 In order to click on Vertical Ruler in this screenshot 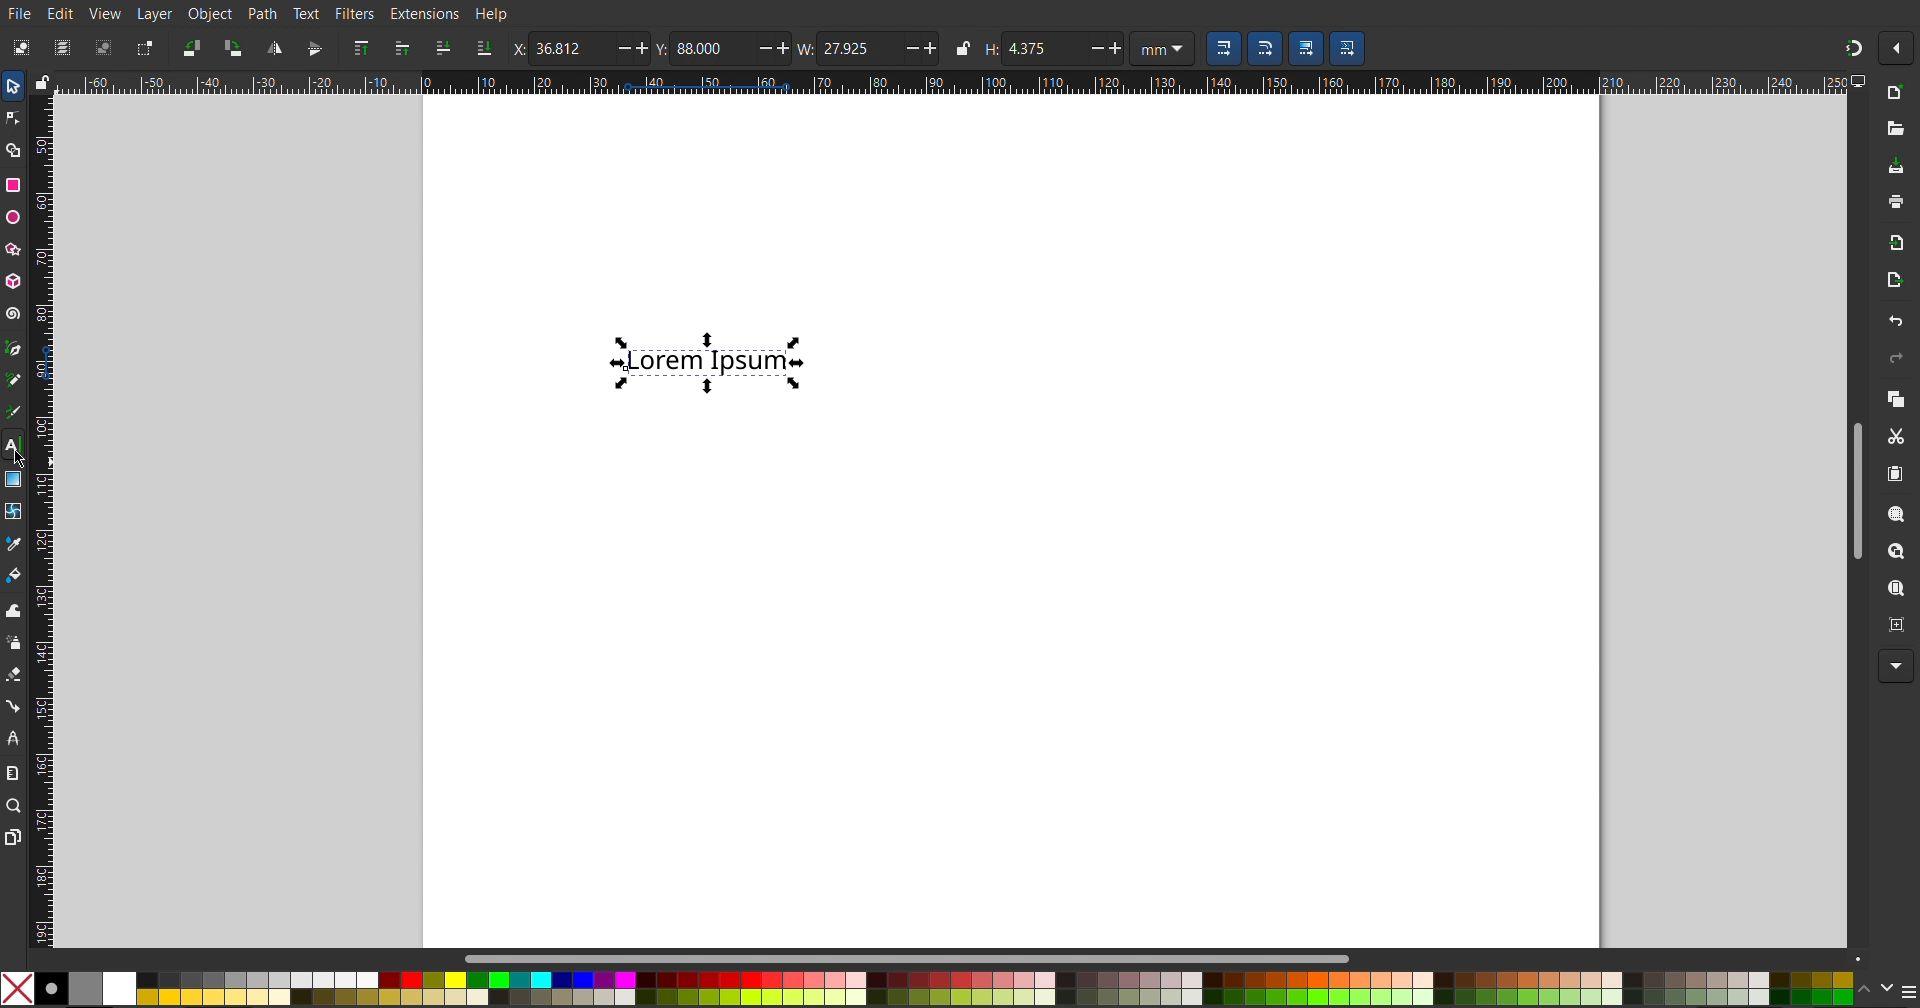, I will do `click(41, 517)`.